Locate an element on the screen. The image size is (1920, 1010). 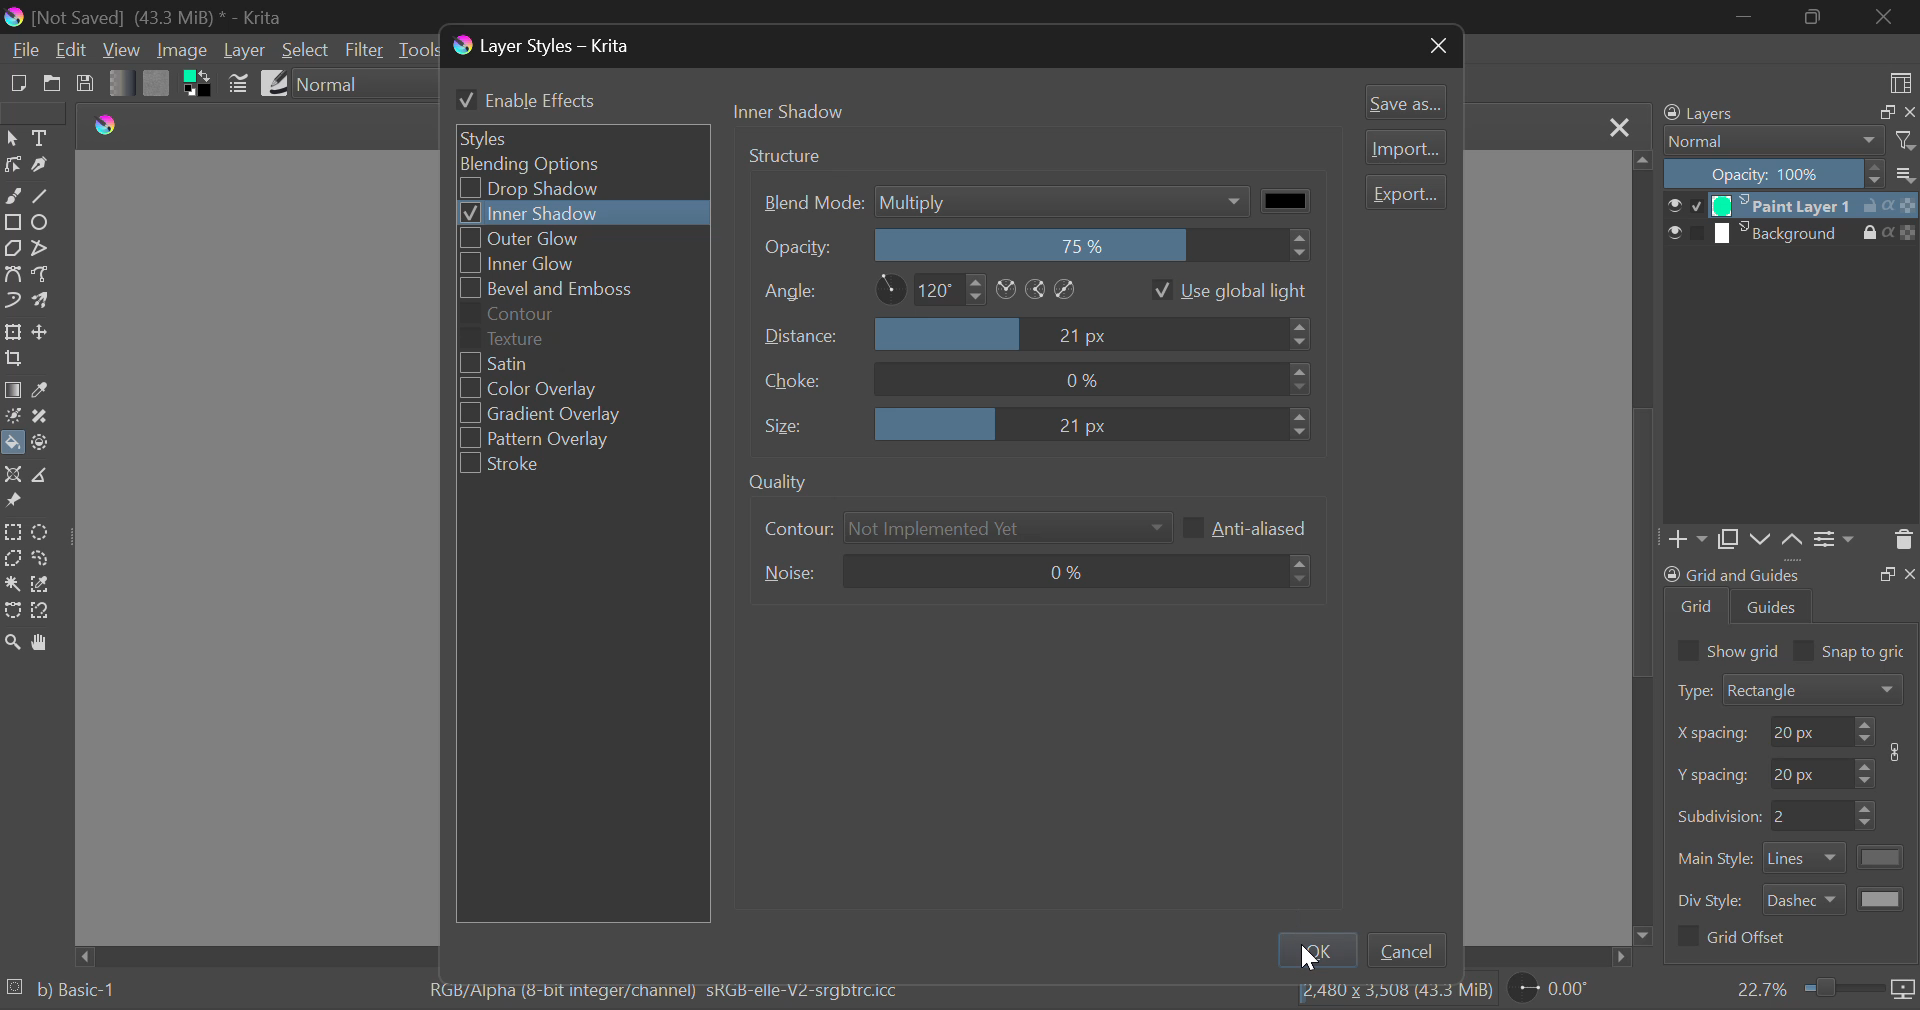
Reference Images is located at coordinates (12, 500).